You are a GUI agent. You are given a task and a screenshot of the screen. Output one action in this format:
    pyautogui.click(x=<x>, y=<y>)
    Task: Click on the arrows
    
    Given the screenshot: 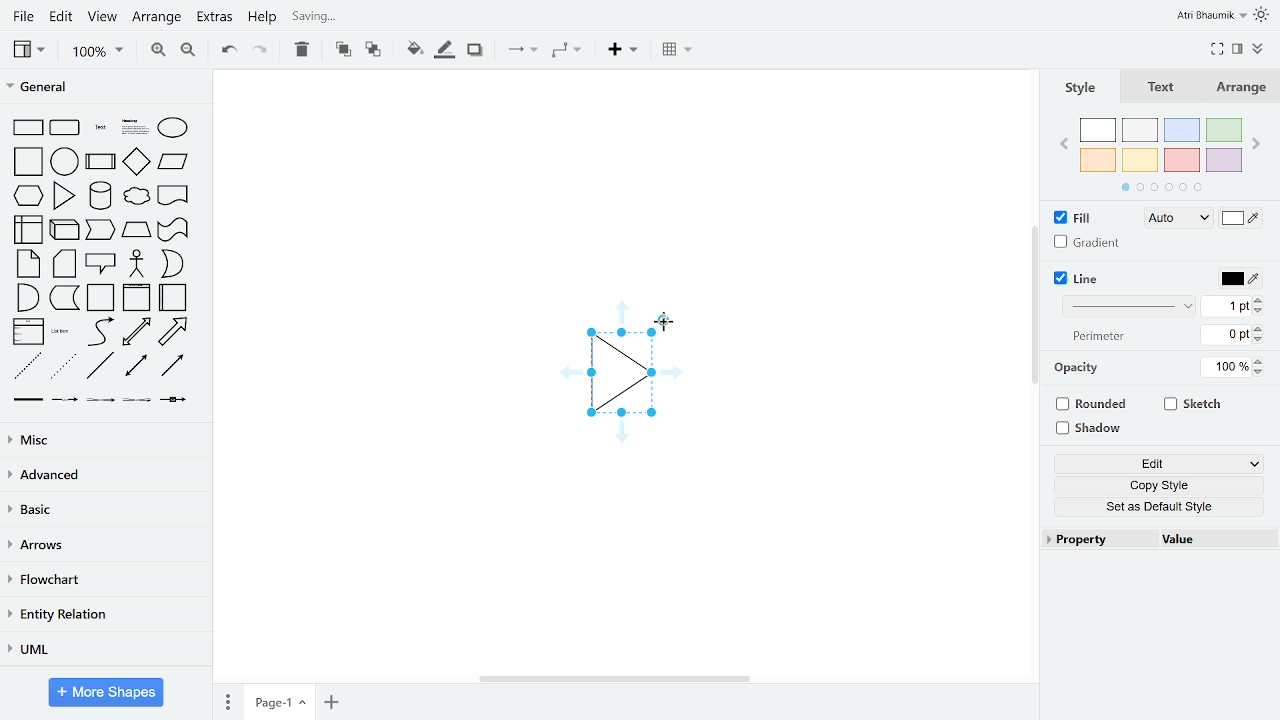 What is the action you would take?
    pyautogui.click(x=103, y=546)
    